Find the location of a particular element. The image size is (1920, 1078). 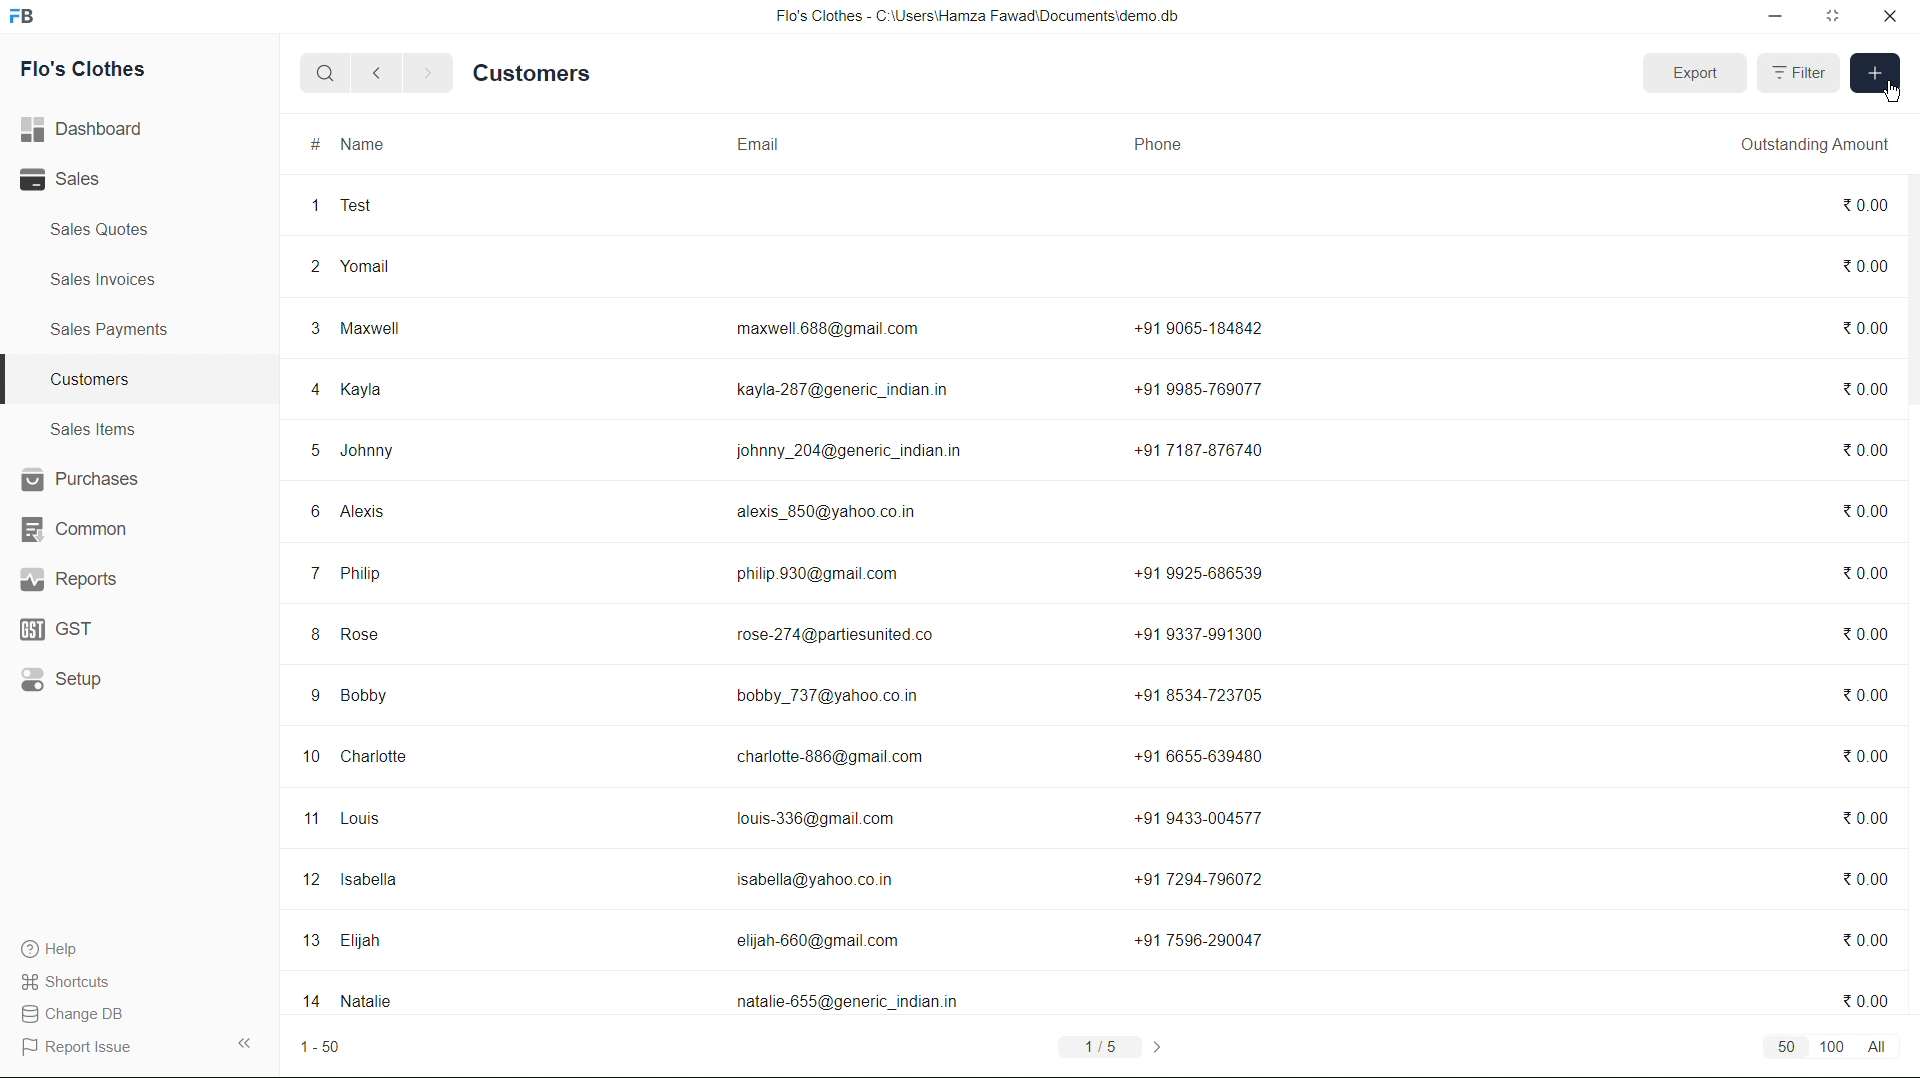

Louis is located at coordinates (360, 820).